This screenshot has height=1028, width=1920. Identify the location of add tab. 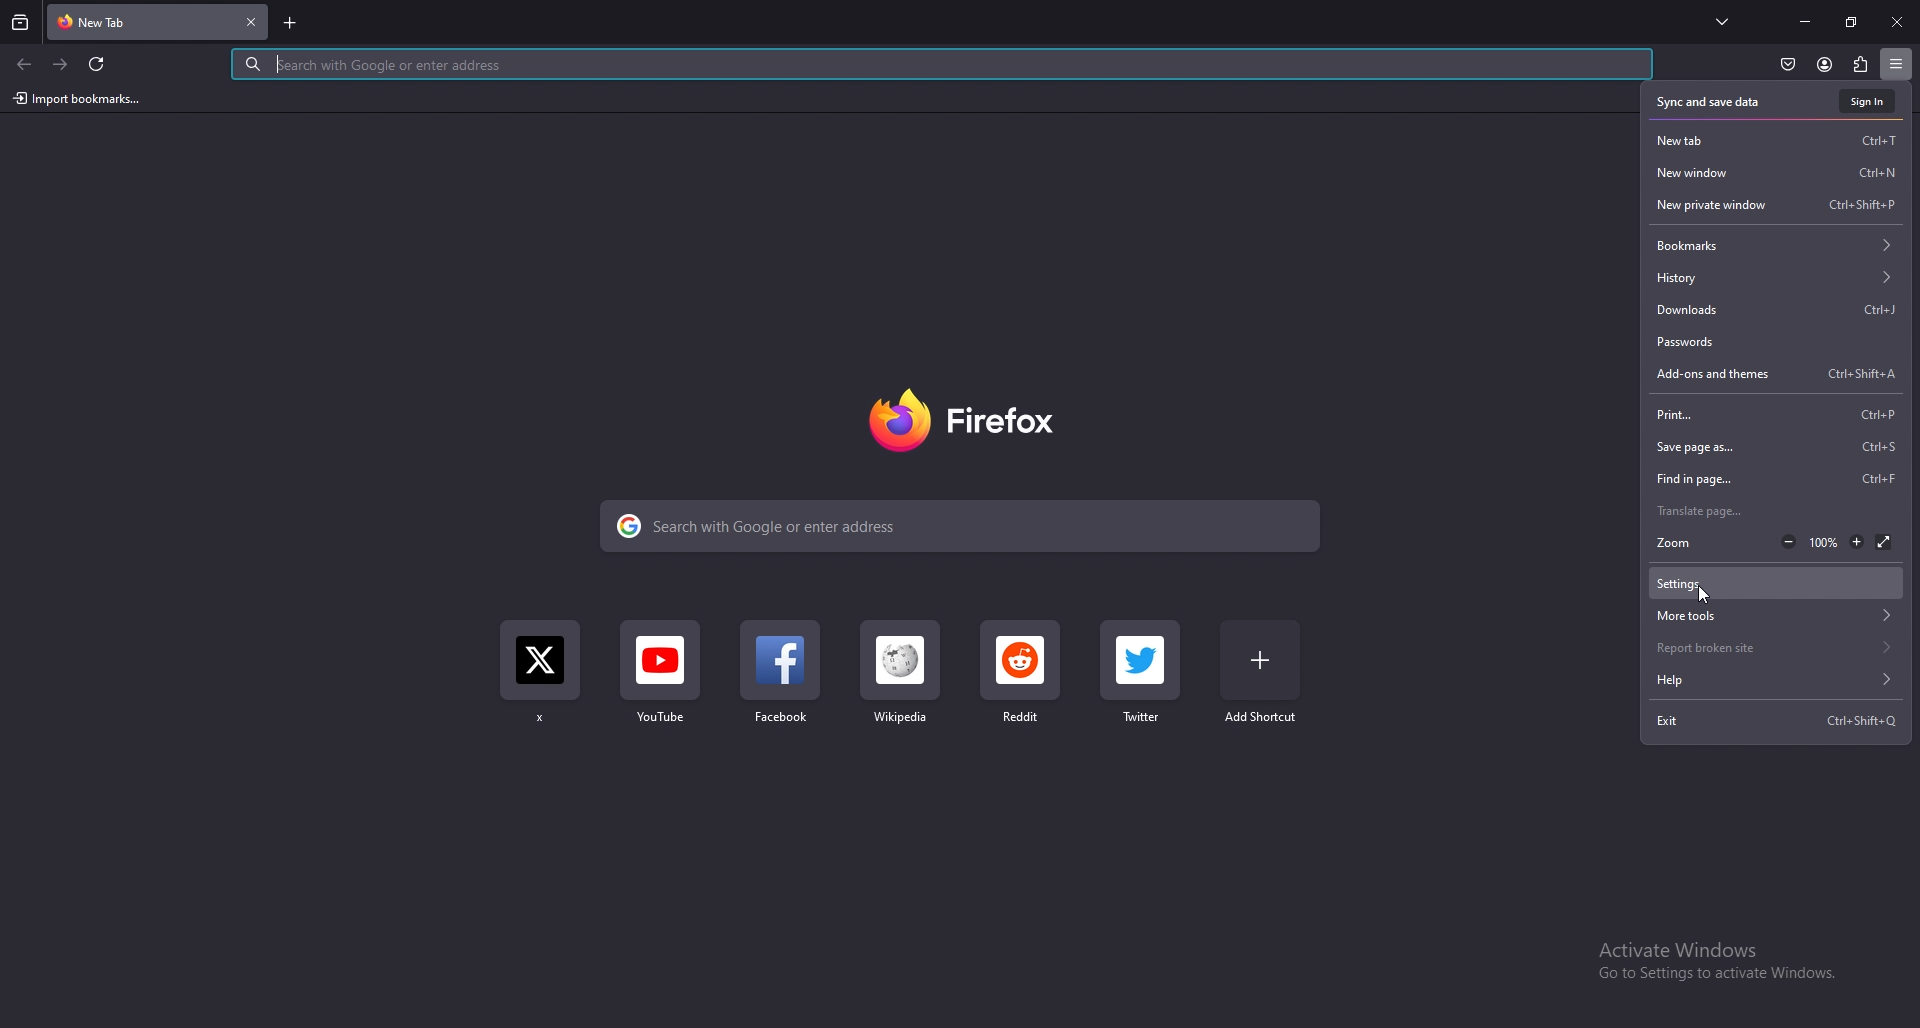
(288, 22).